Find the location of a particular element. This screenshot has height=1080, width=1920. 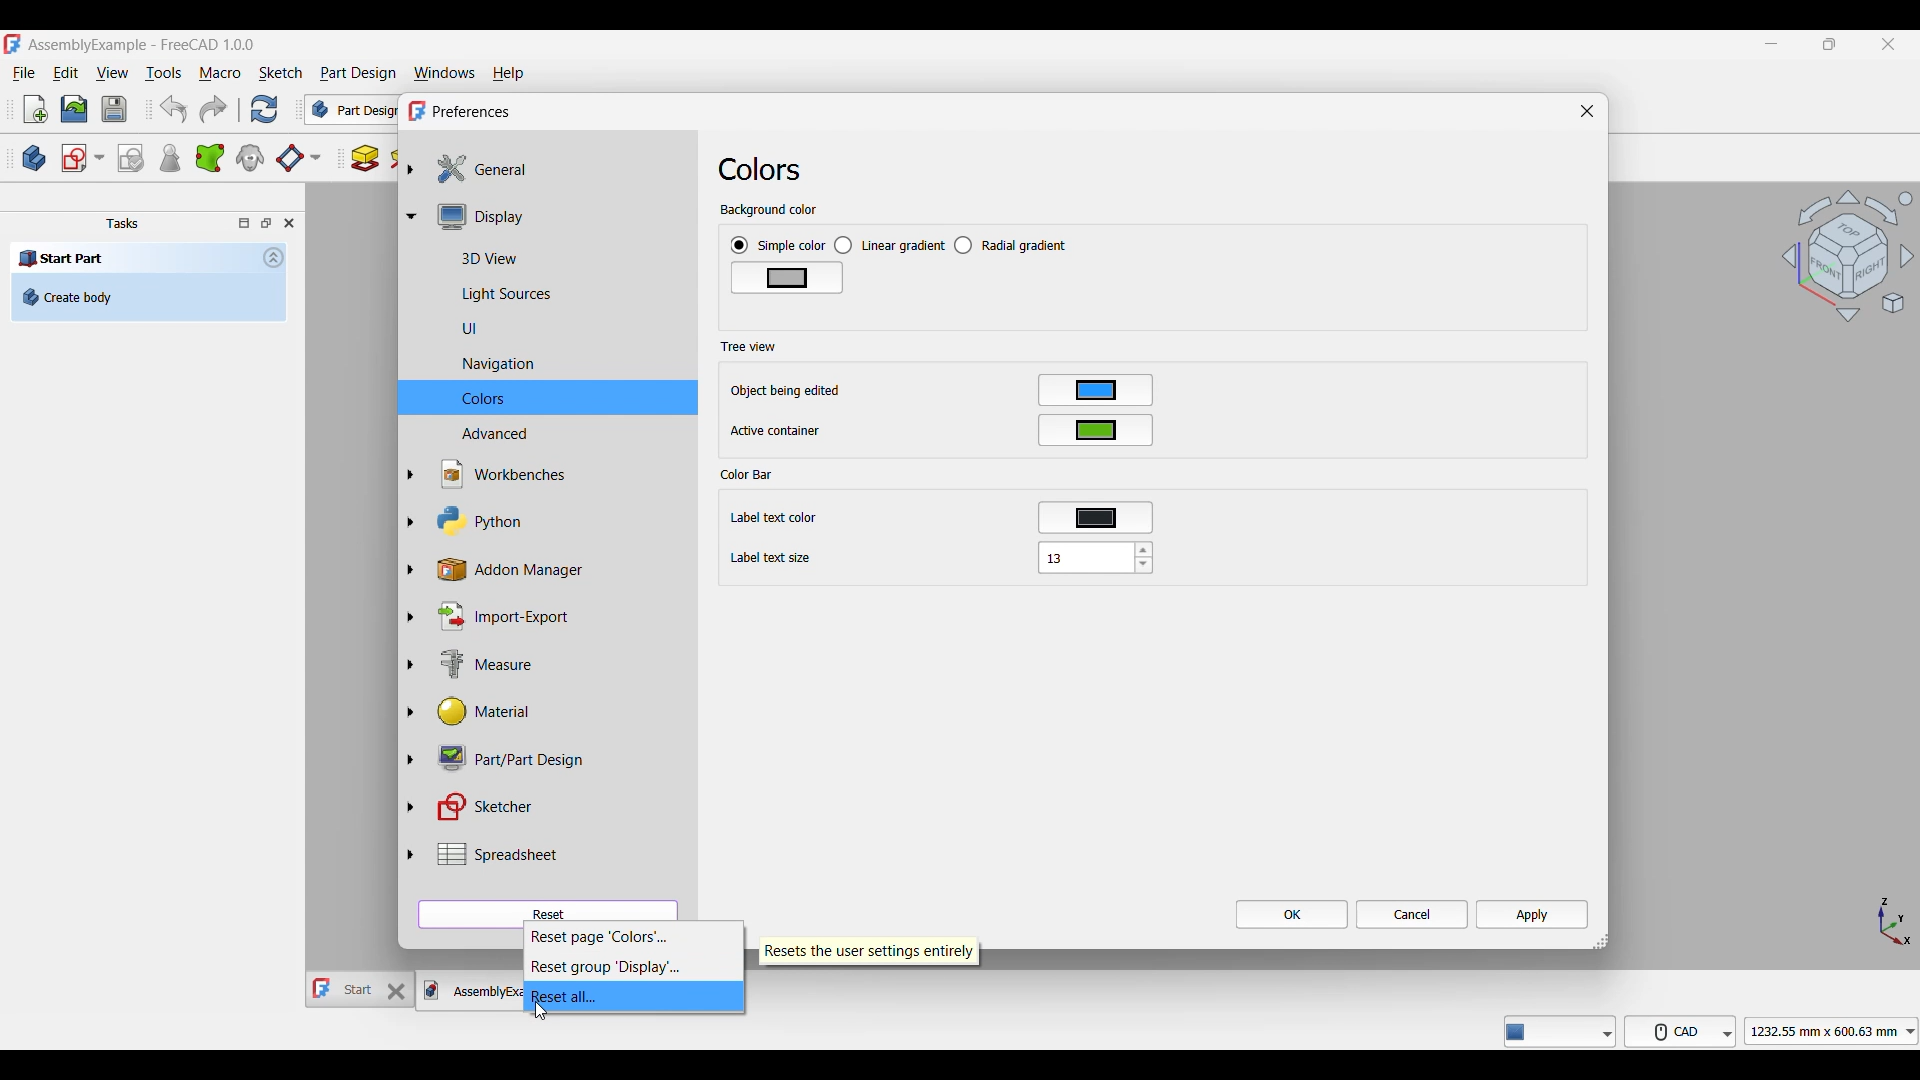

Refresh is located at coordinates (265, 109).